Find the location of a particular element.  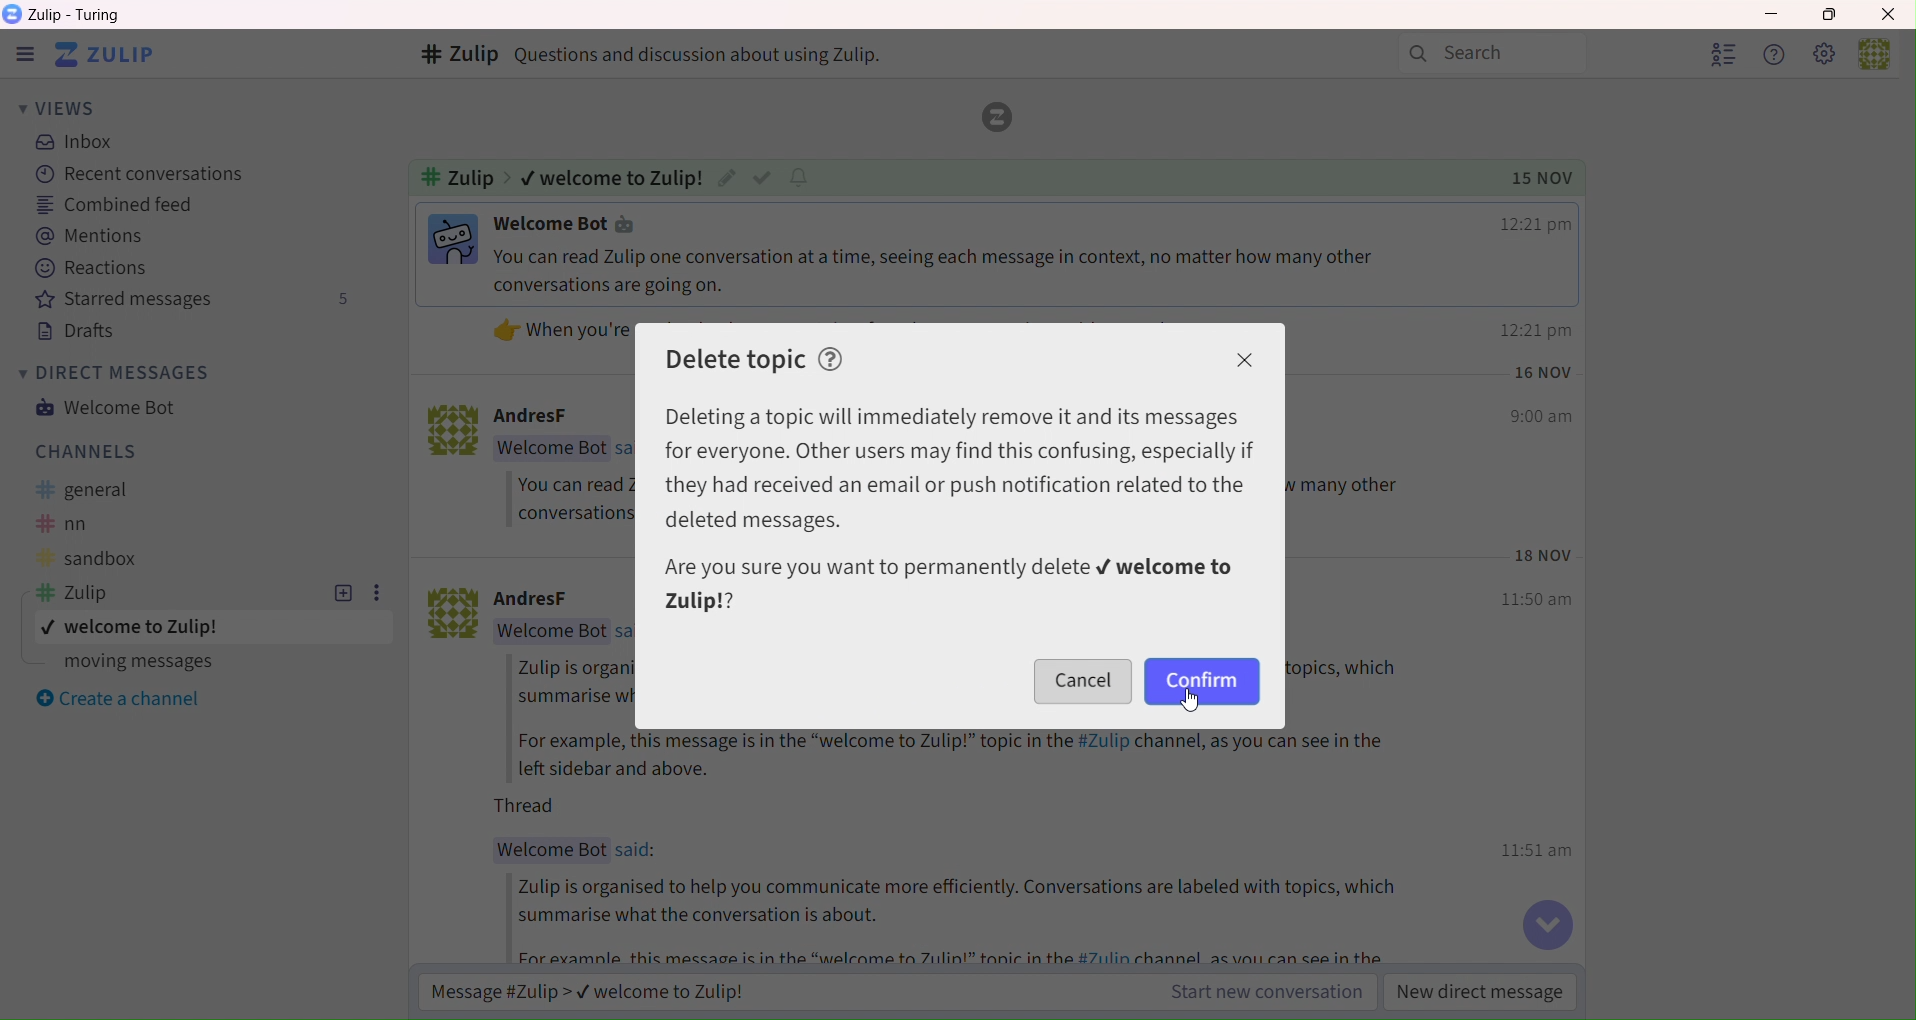

Text is located at coordinates (552, 599).